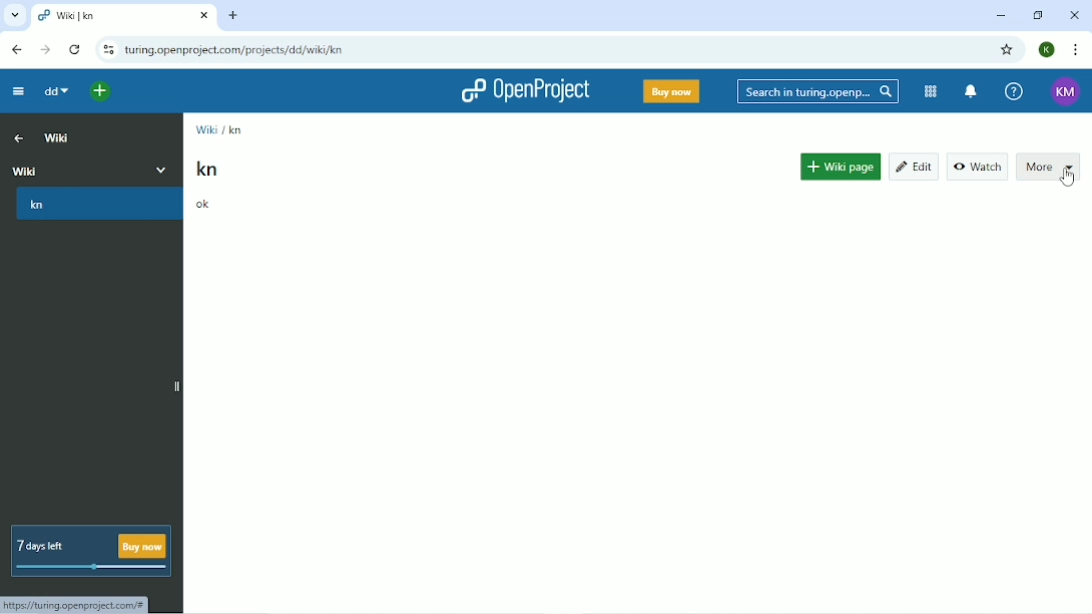  What do you see at coordinates (45, 50) in the screenshot?
I see `Forward` at bounding box center [45, 50].